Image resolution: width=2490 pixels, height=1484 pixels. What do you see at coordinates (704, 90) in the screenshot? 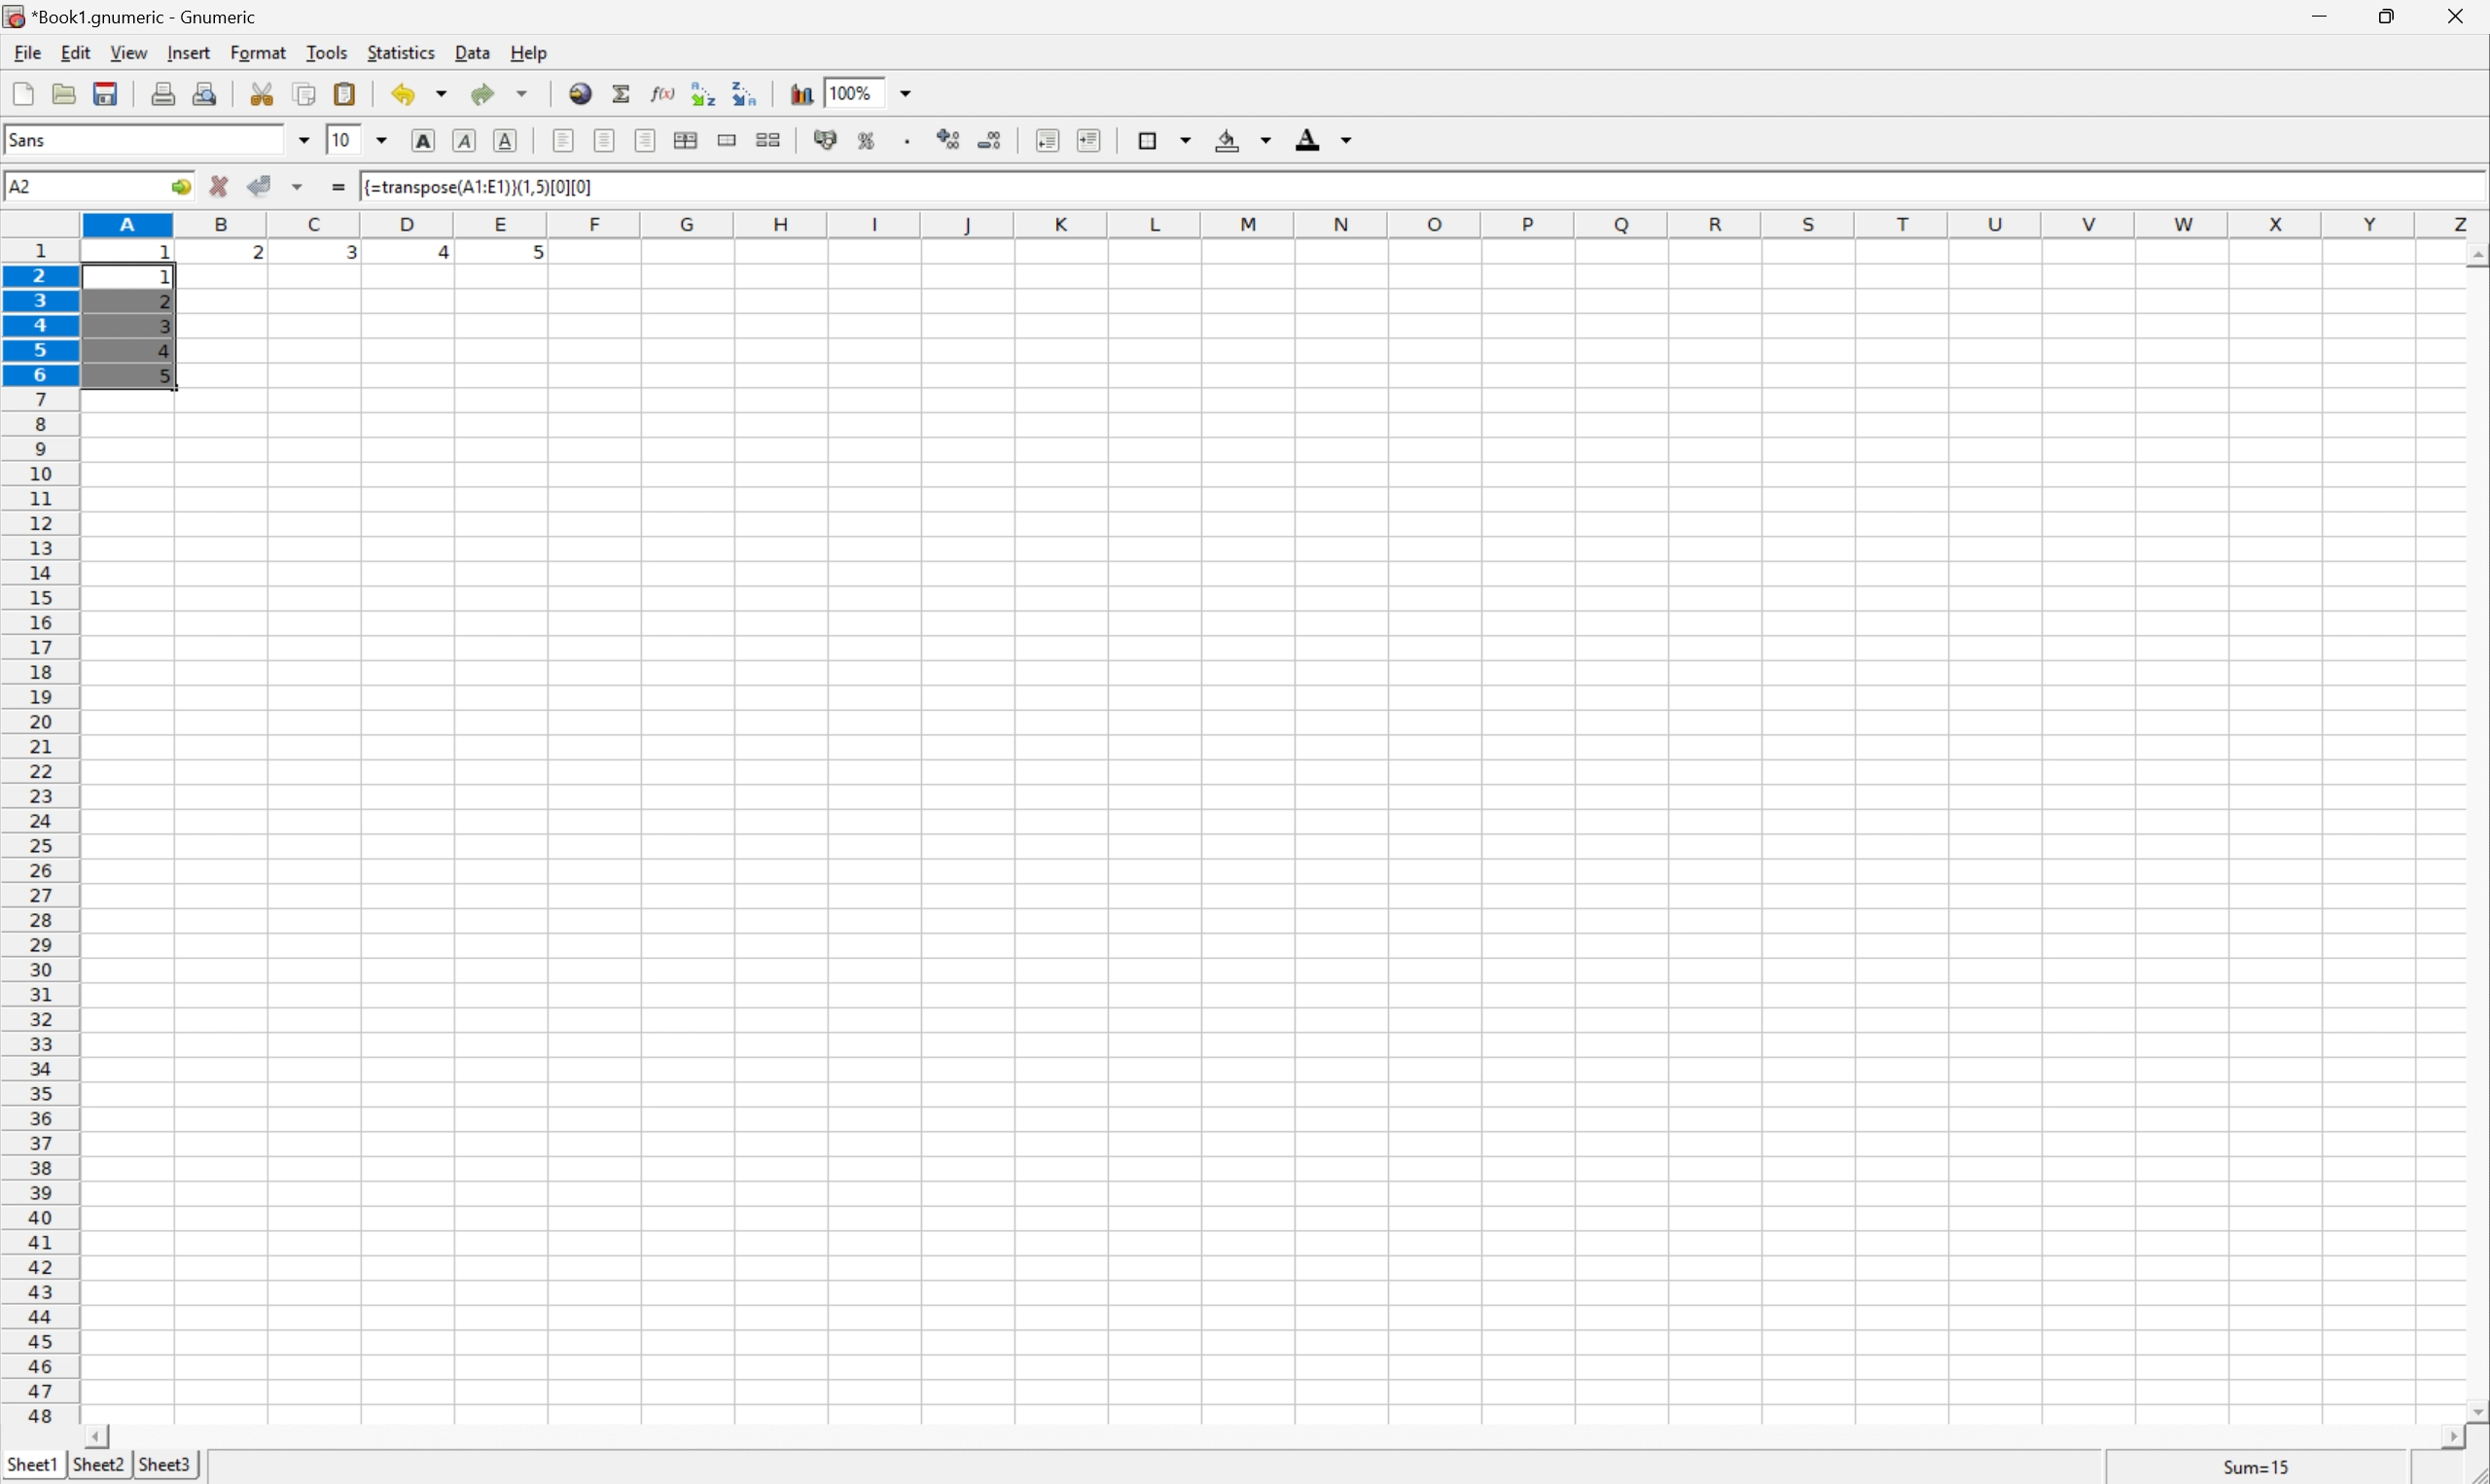
I see `Sort the selected region in ascending order based on the first column selected` at bounding box center [704, 90].